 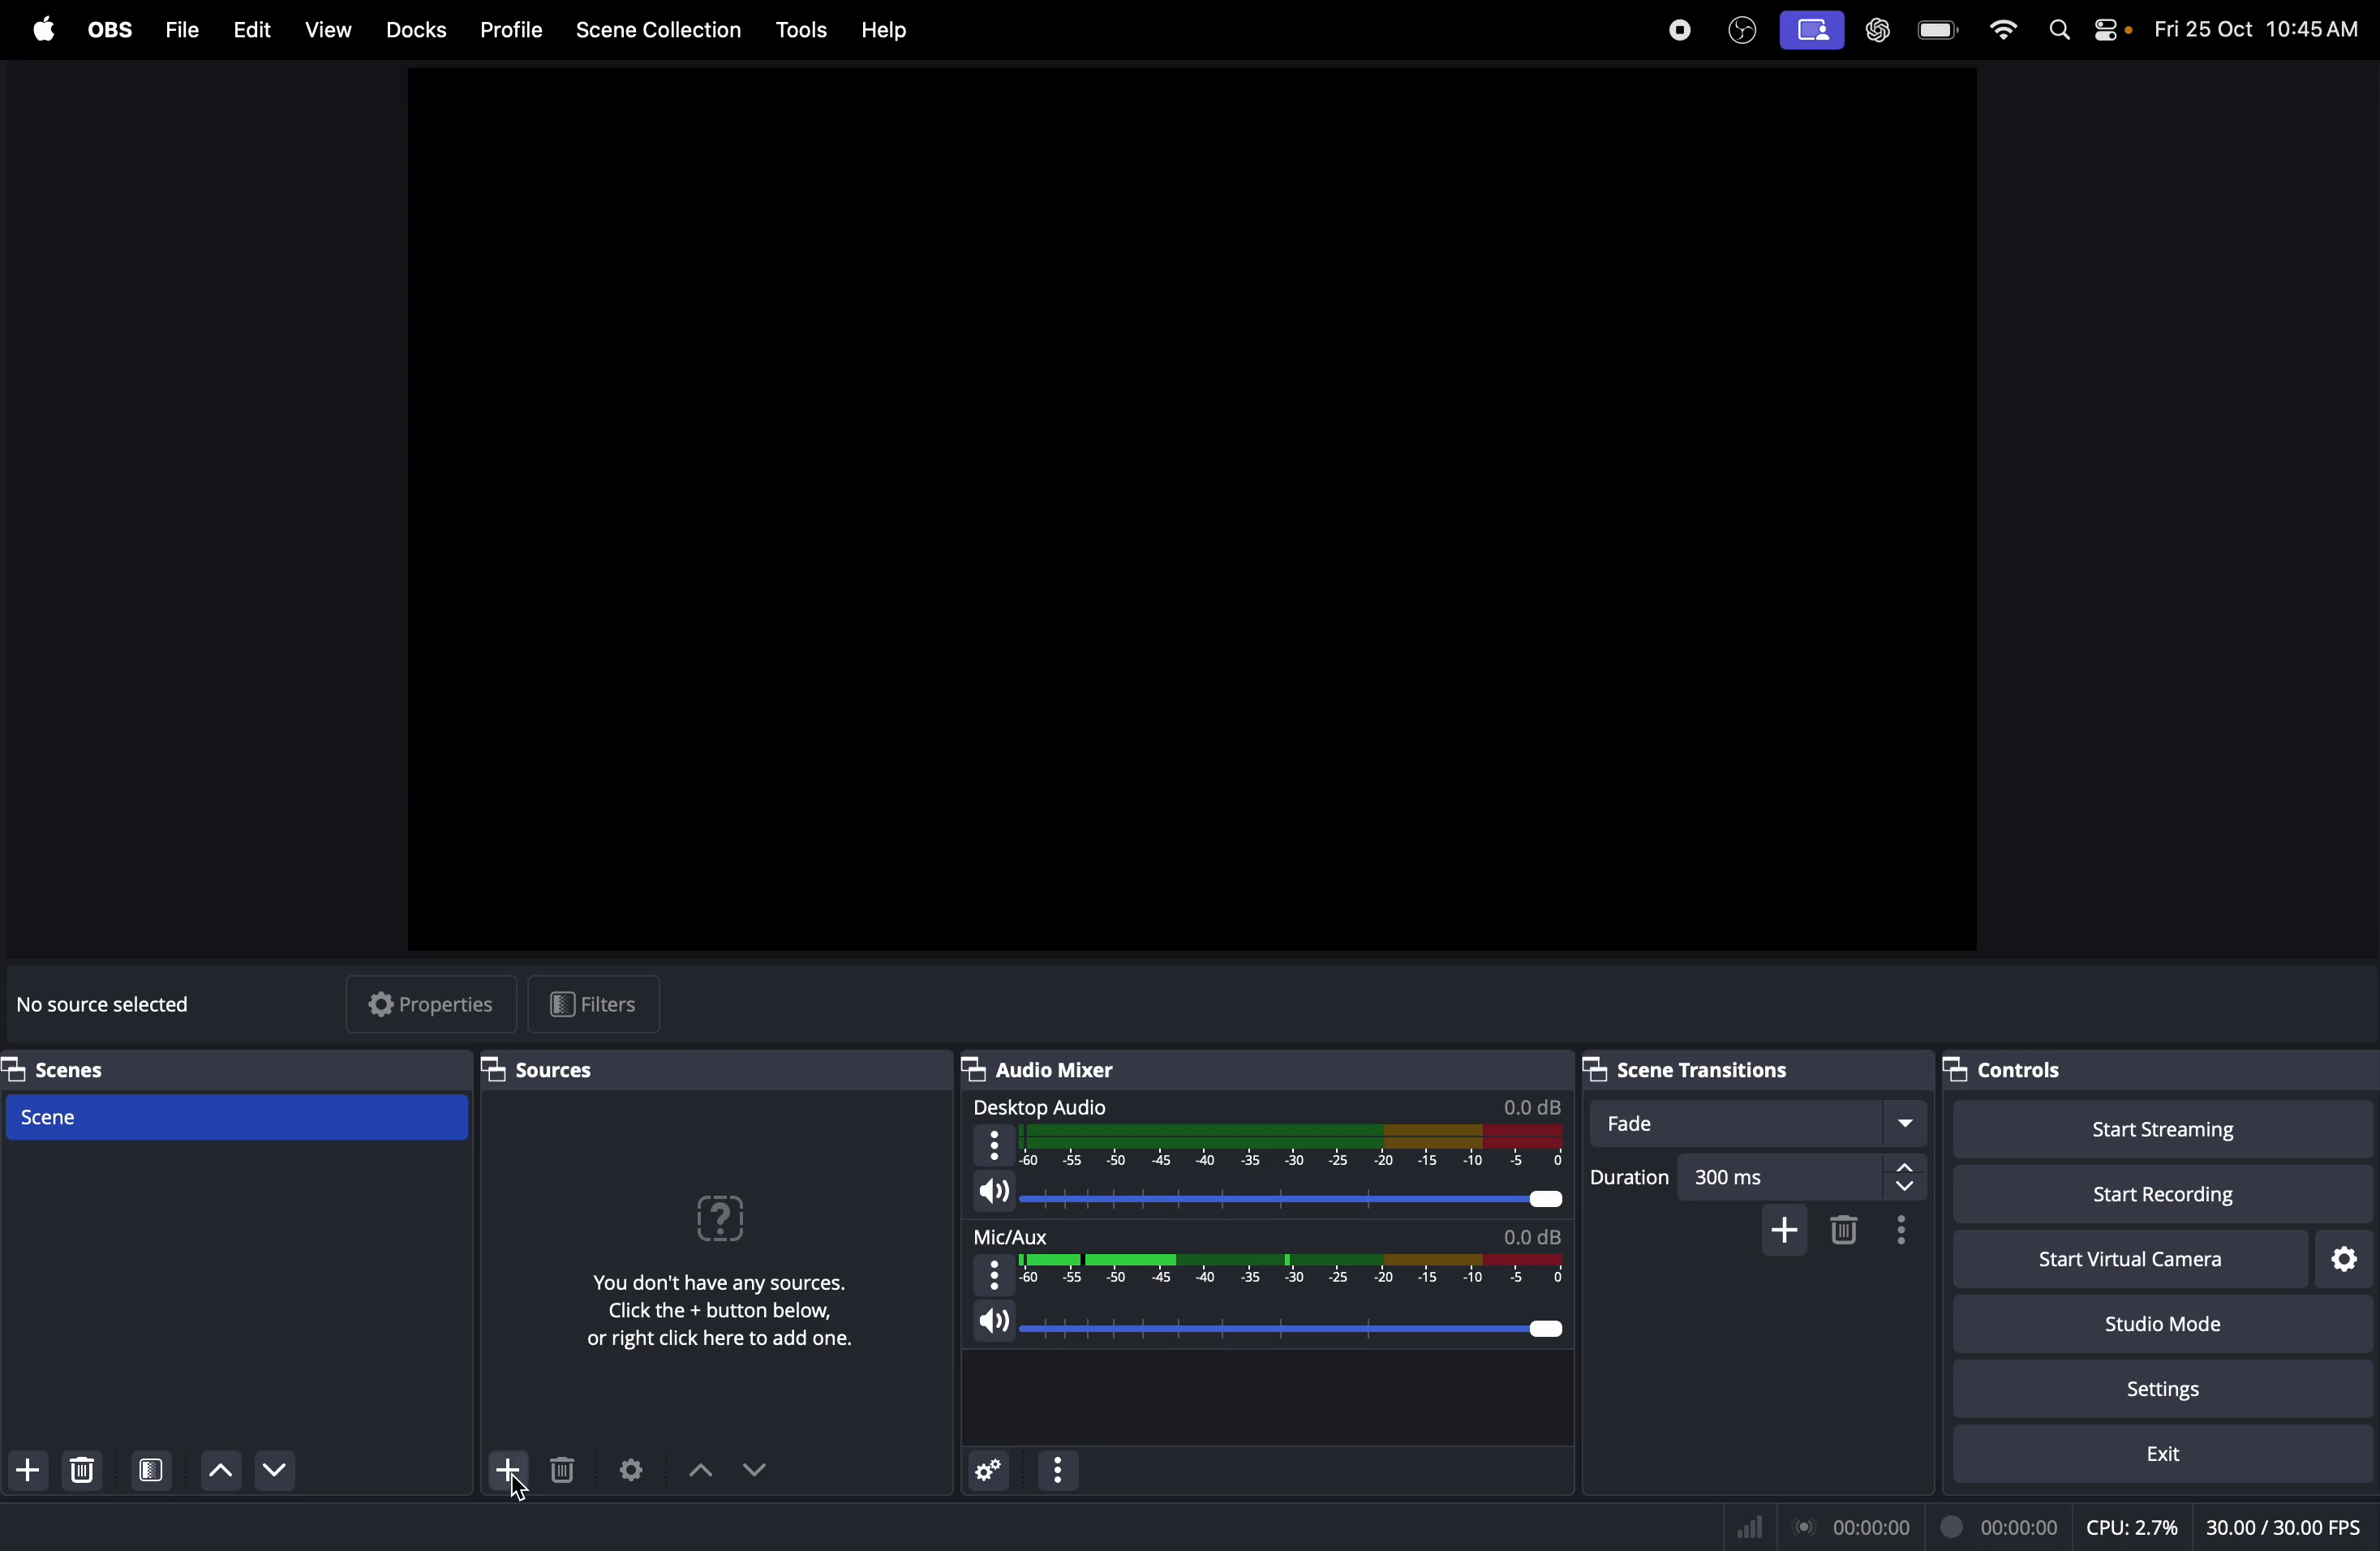 I want to click on drop uo, so click(x=703, y=1473).